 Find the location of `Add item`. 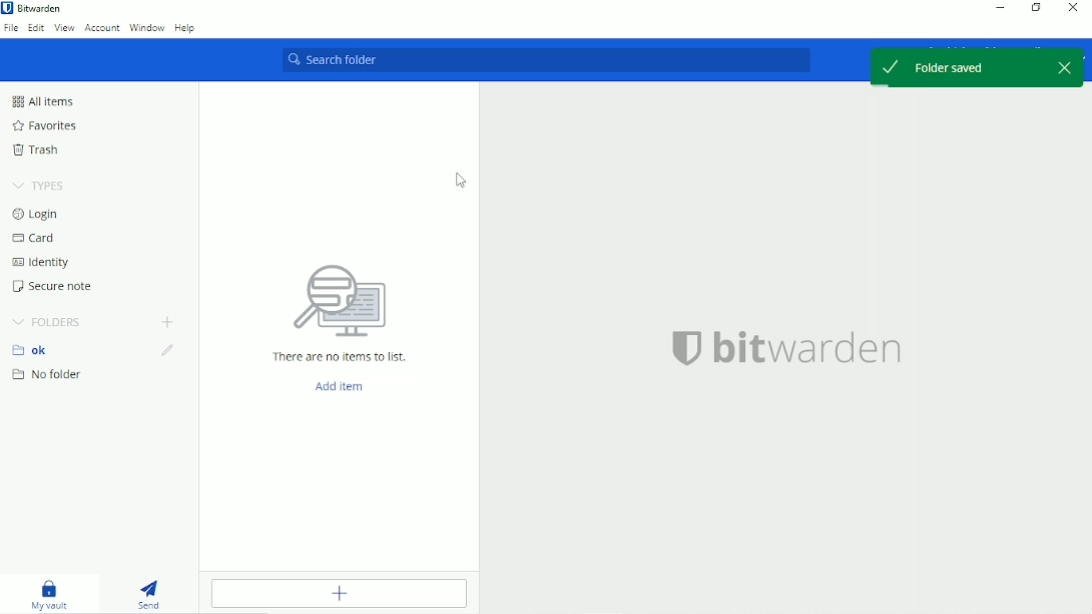

Add item is located at coordinates (340, 387).